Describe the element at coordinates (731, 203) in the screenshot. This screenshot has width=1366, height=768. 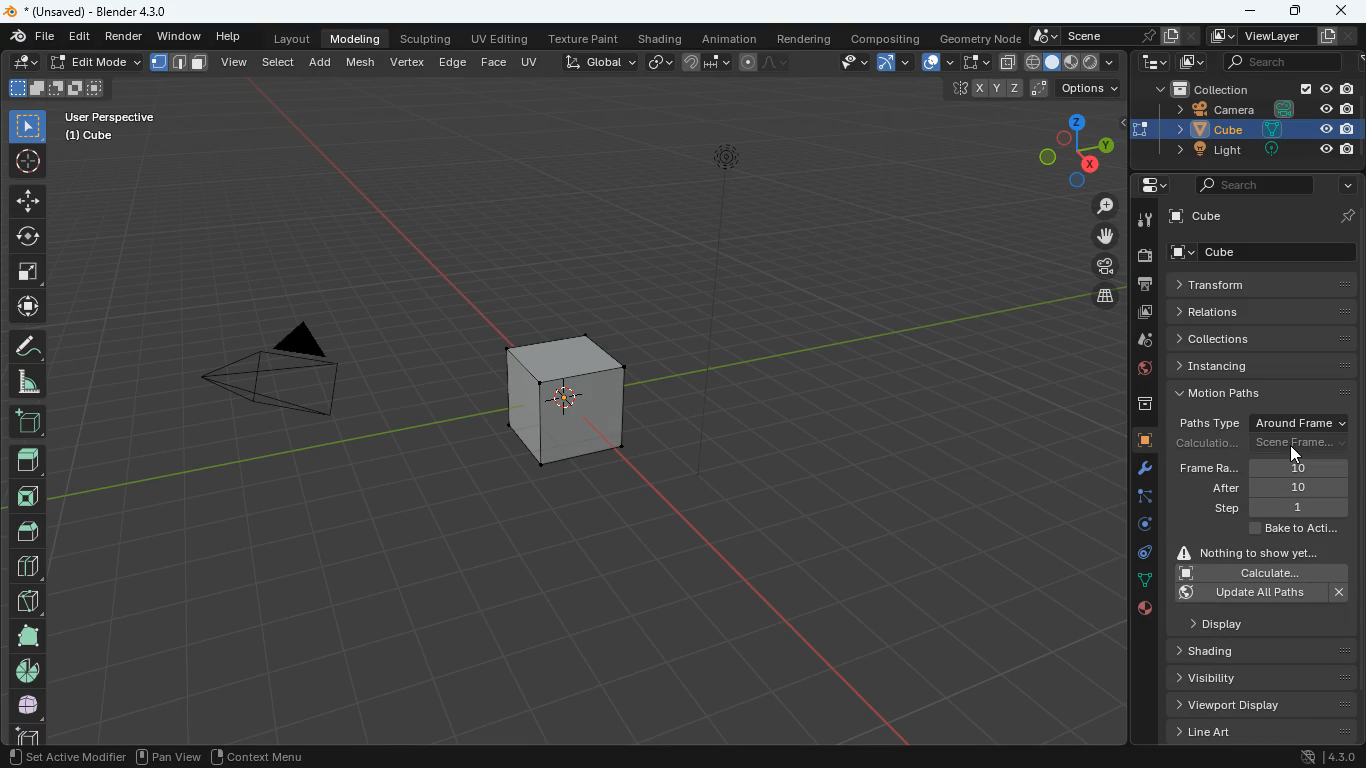
I see `light` at that location.